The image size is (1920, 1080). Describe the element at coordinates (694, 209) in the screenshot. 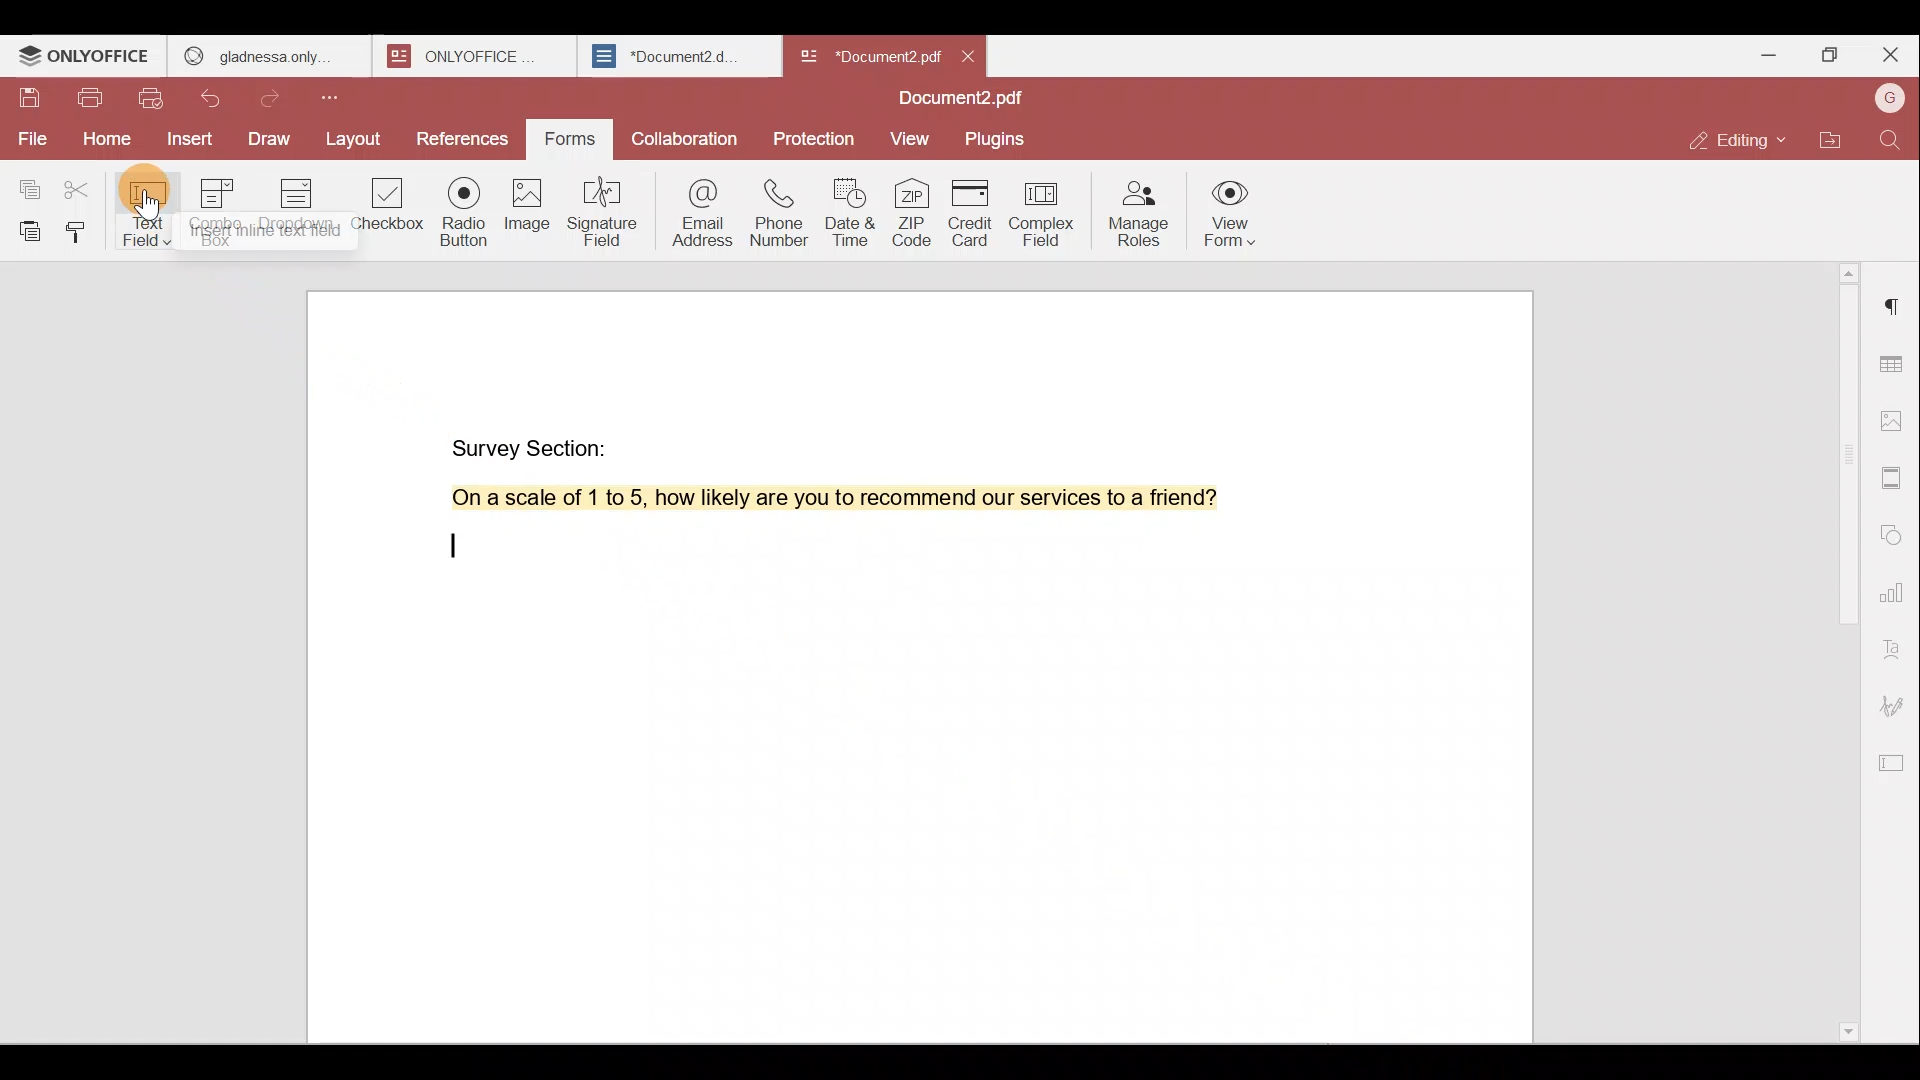

I see `Email address` at that location.